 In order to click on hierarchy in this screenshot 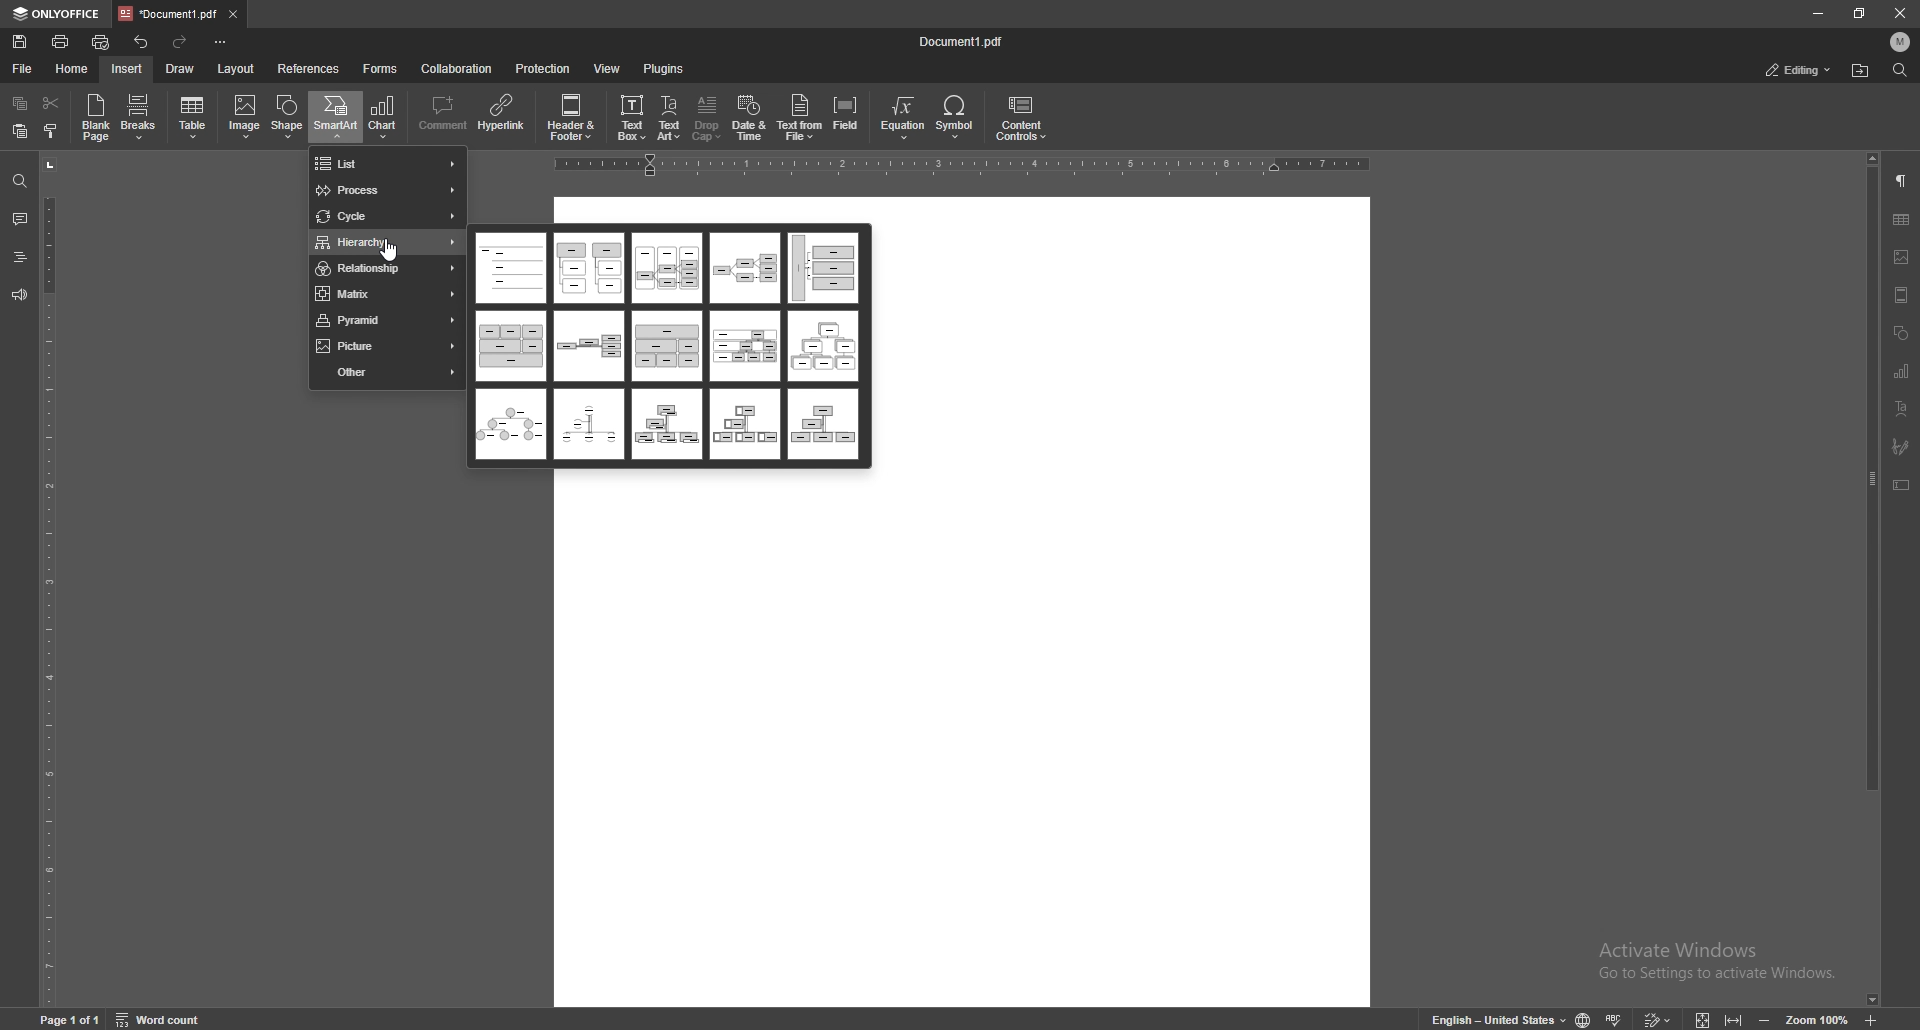, I will do `click(388, 244)`.